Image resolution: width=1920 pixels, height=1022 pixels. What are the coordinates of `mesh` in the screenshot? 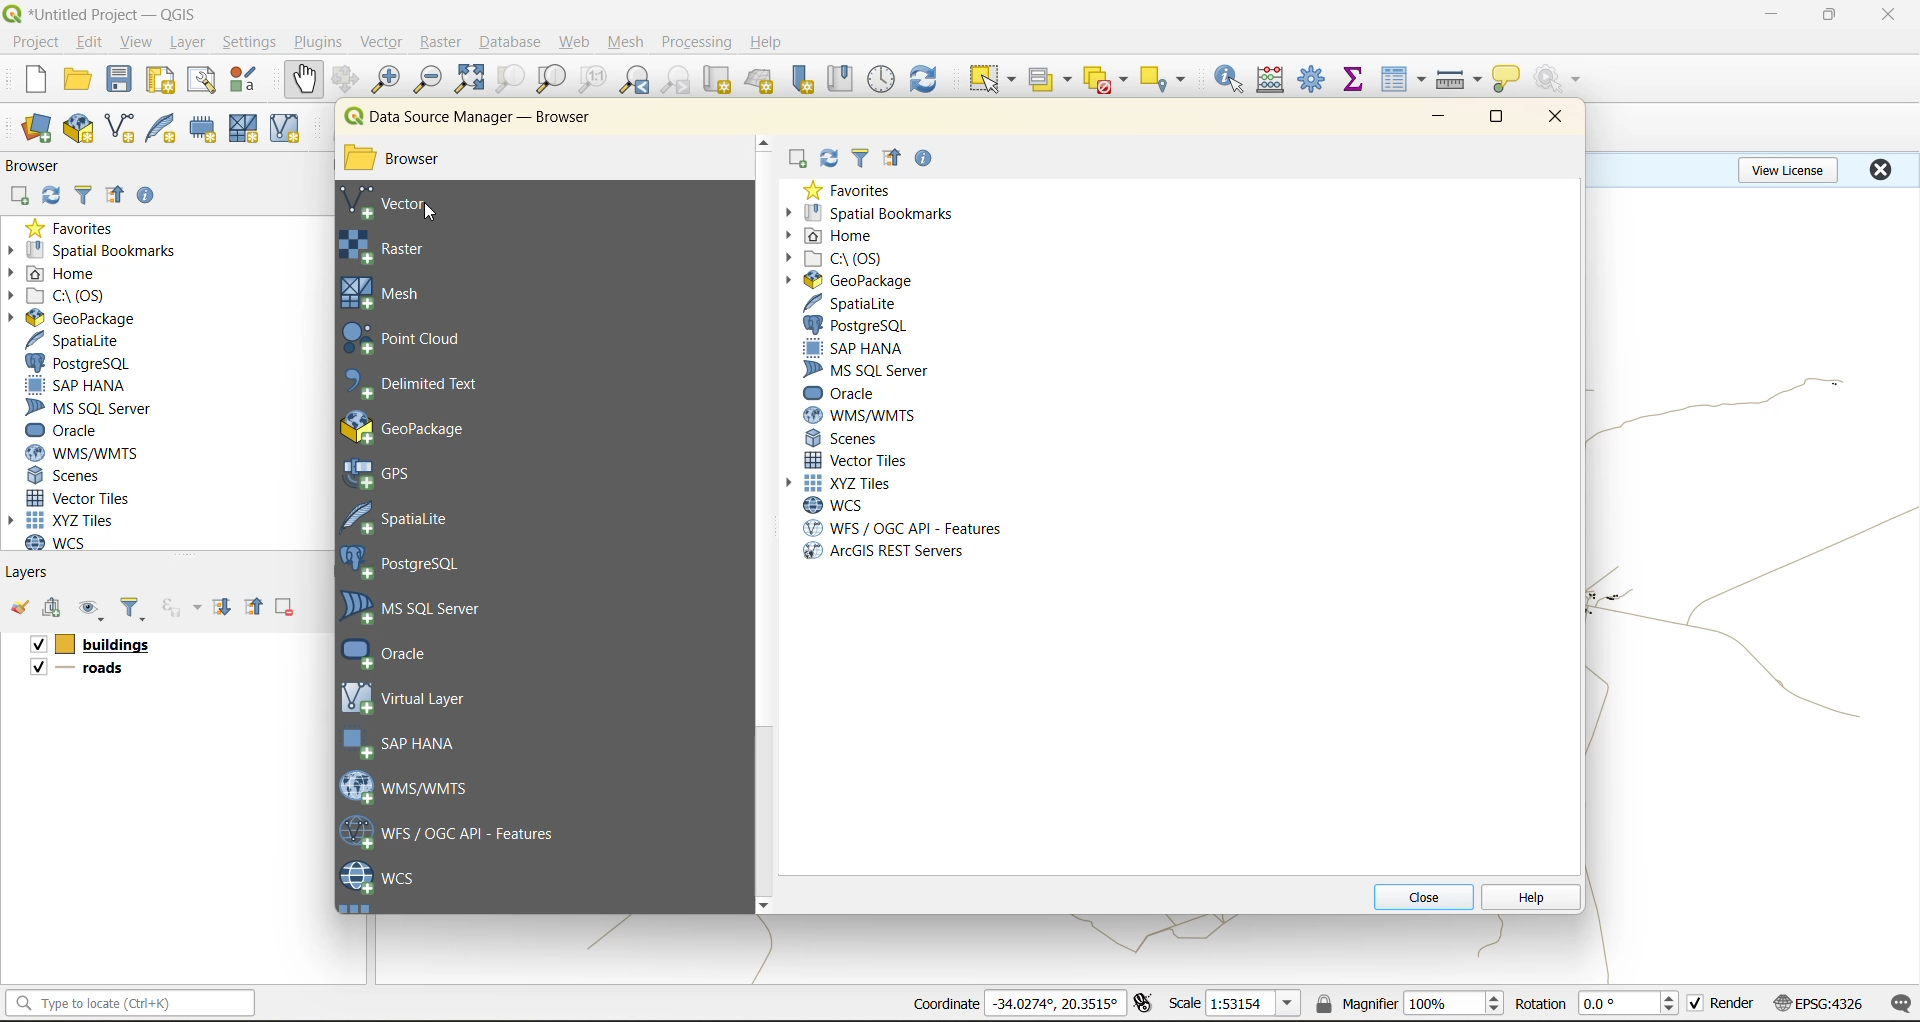 It's located at (628, 44).